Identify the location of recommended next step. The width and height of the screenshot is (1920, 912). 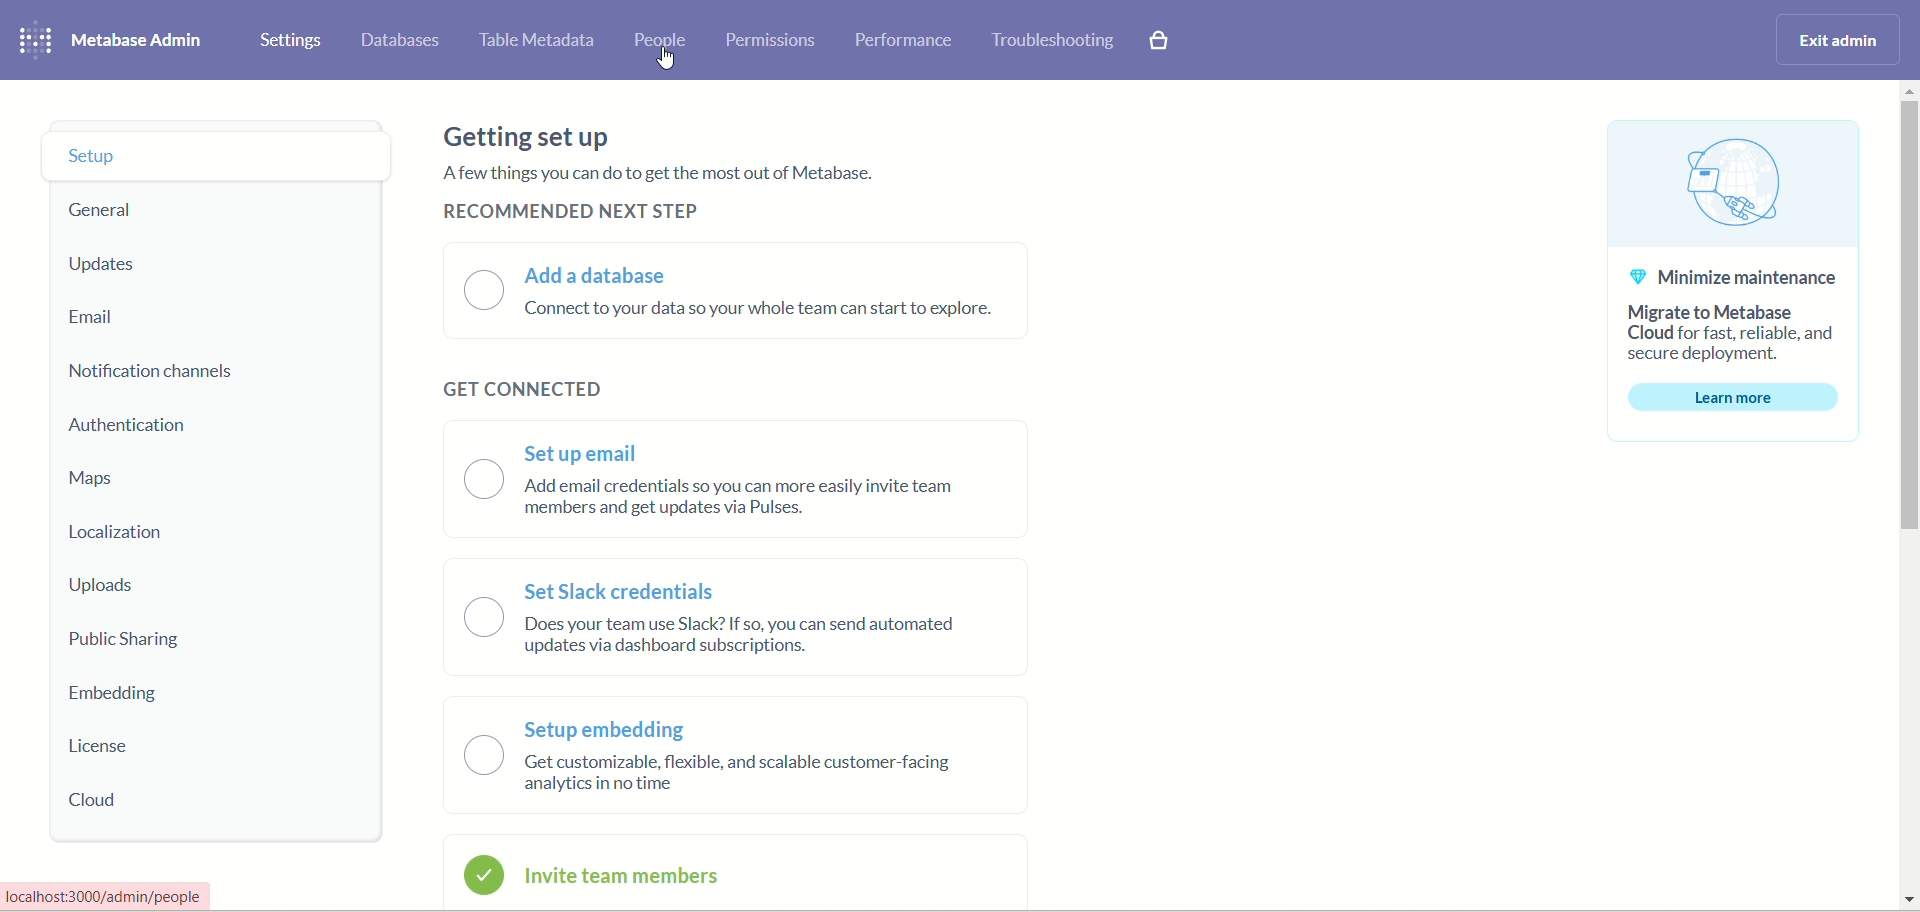
(573, 210).